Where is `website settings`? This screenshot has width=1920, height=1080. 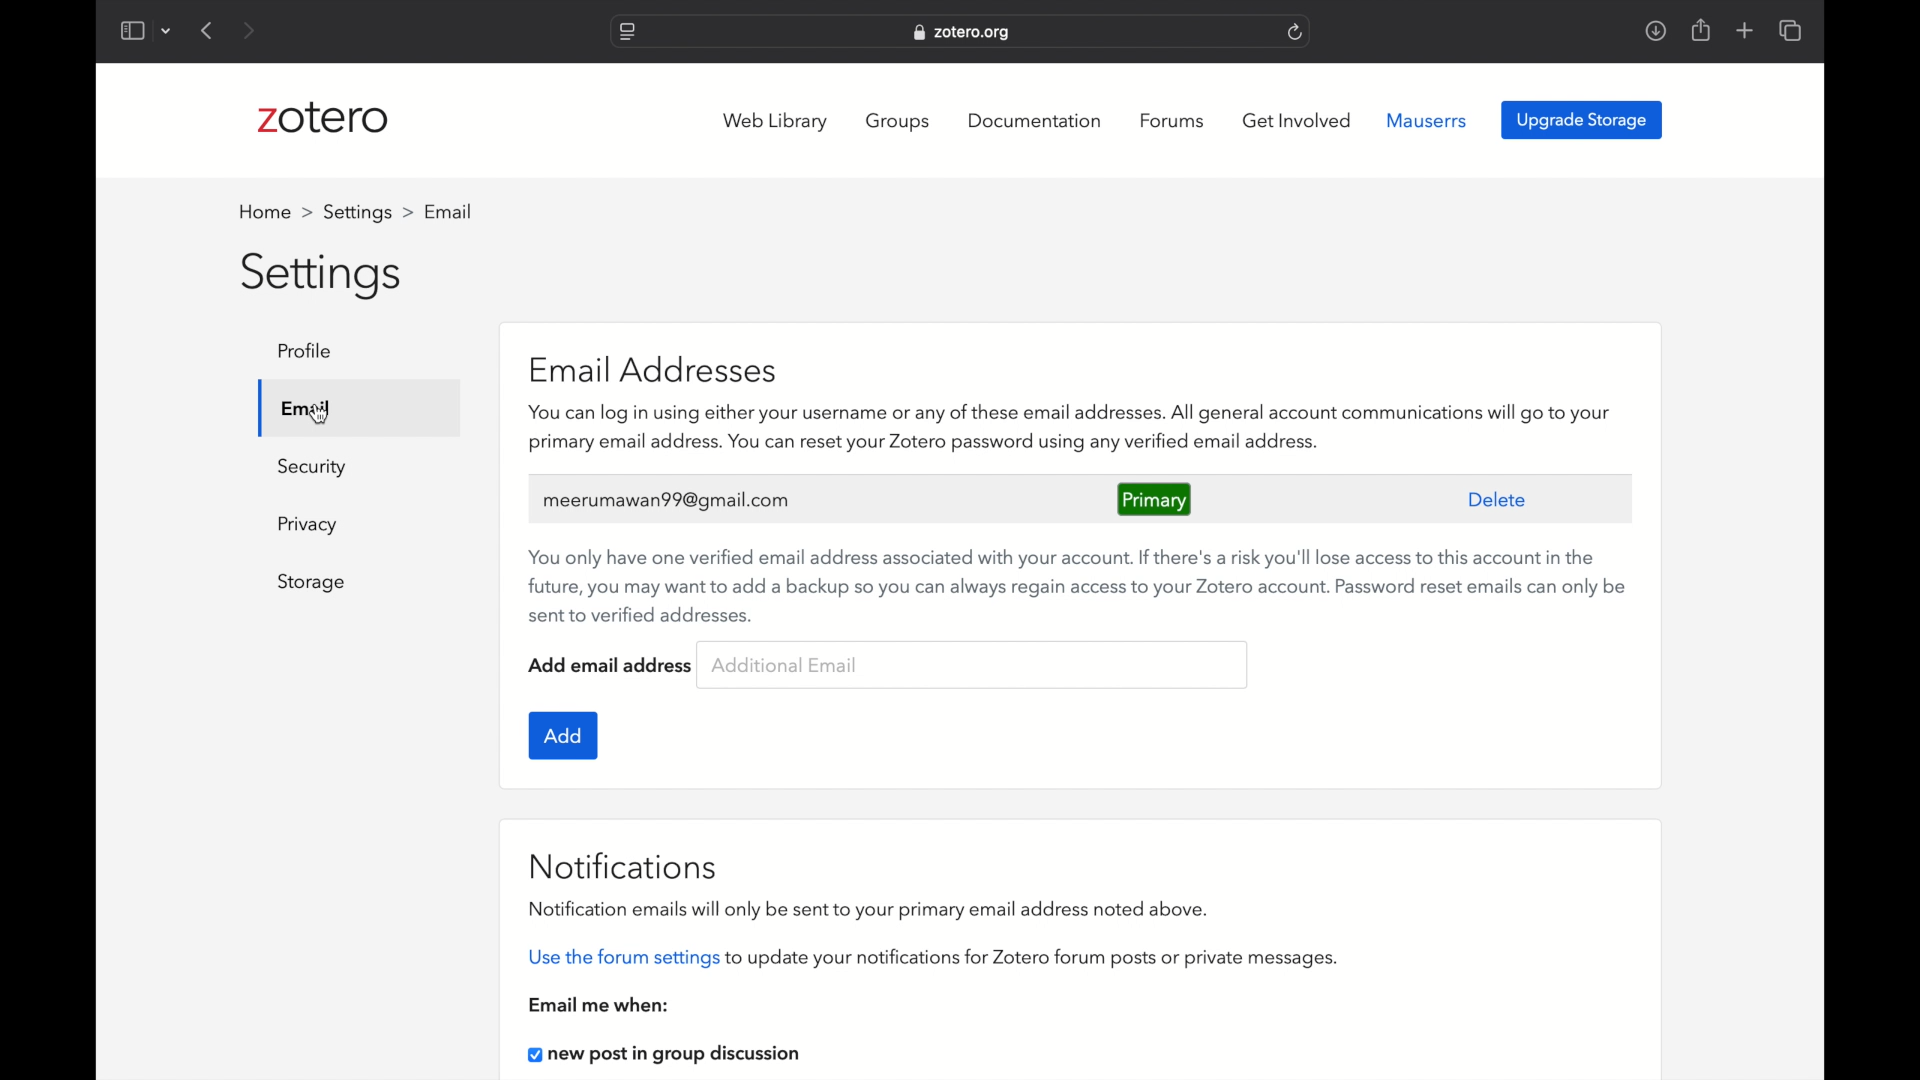
website settings is located at coordinates (626, 32).